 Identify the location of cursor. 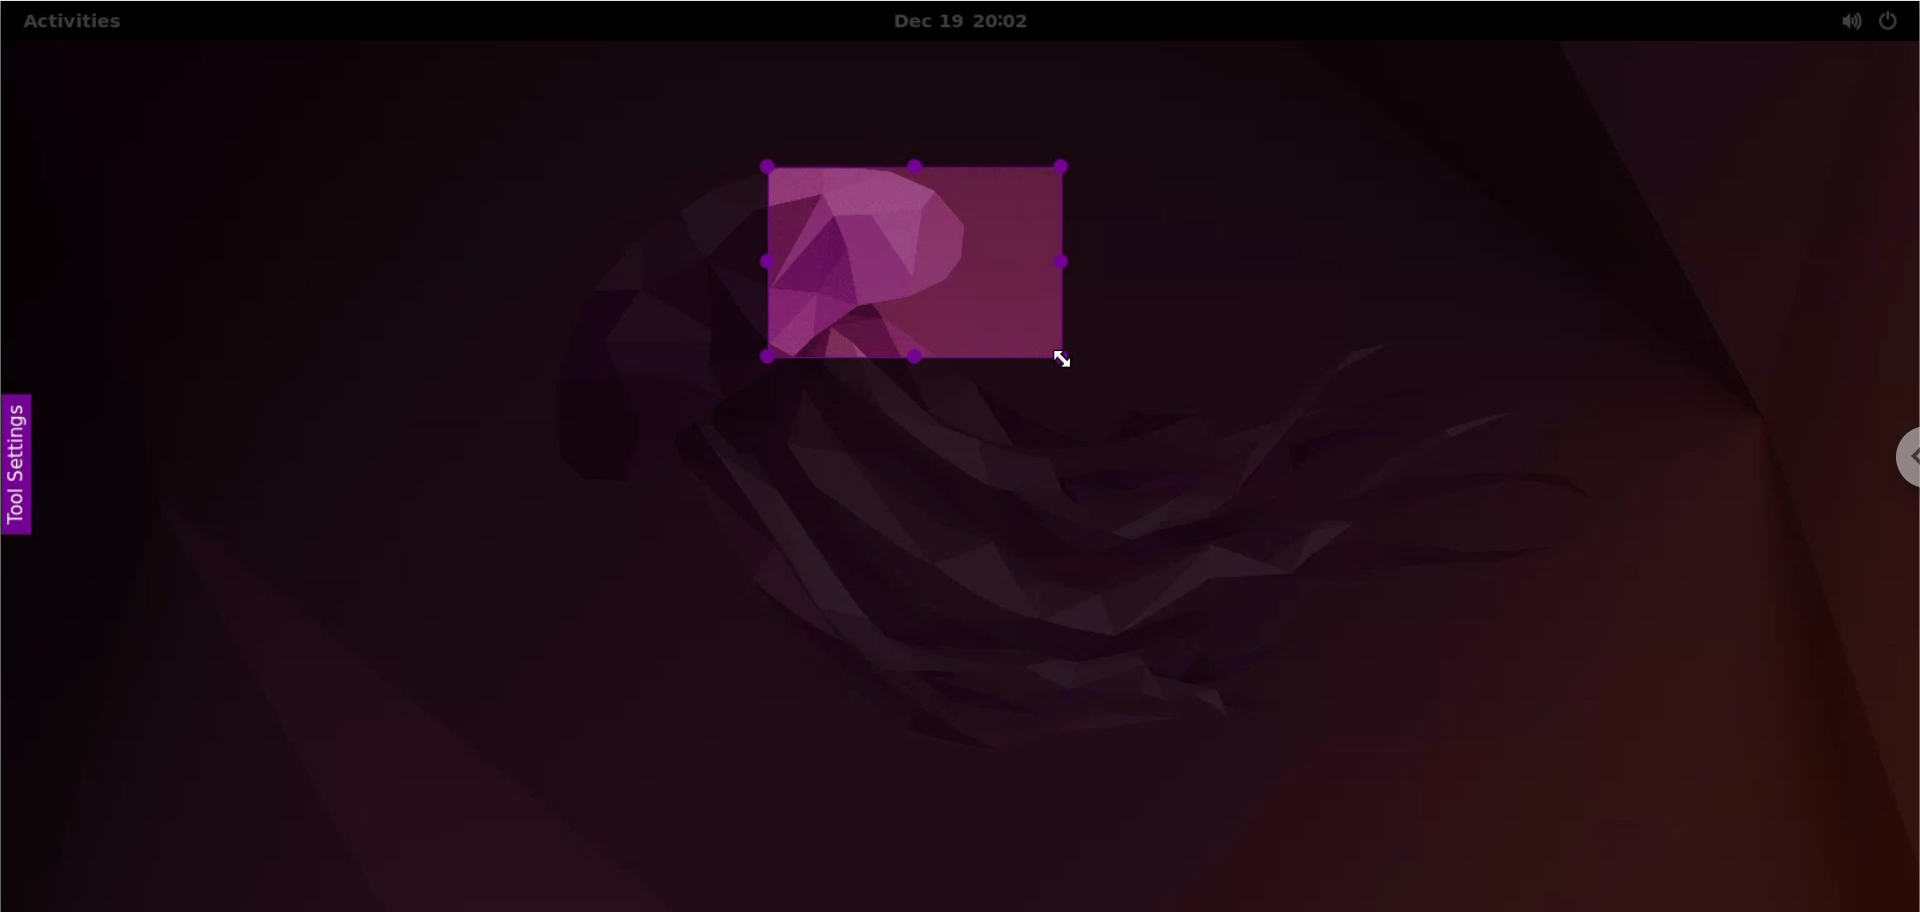
(1069, 359).